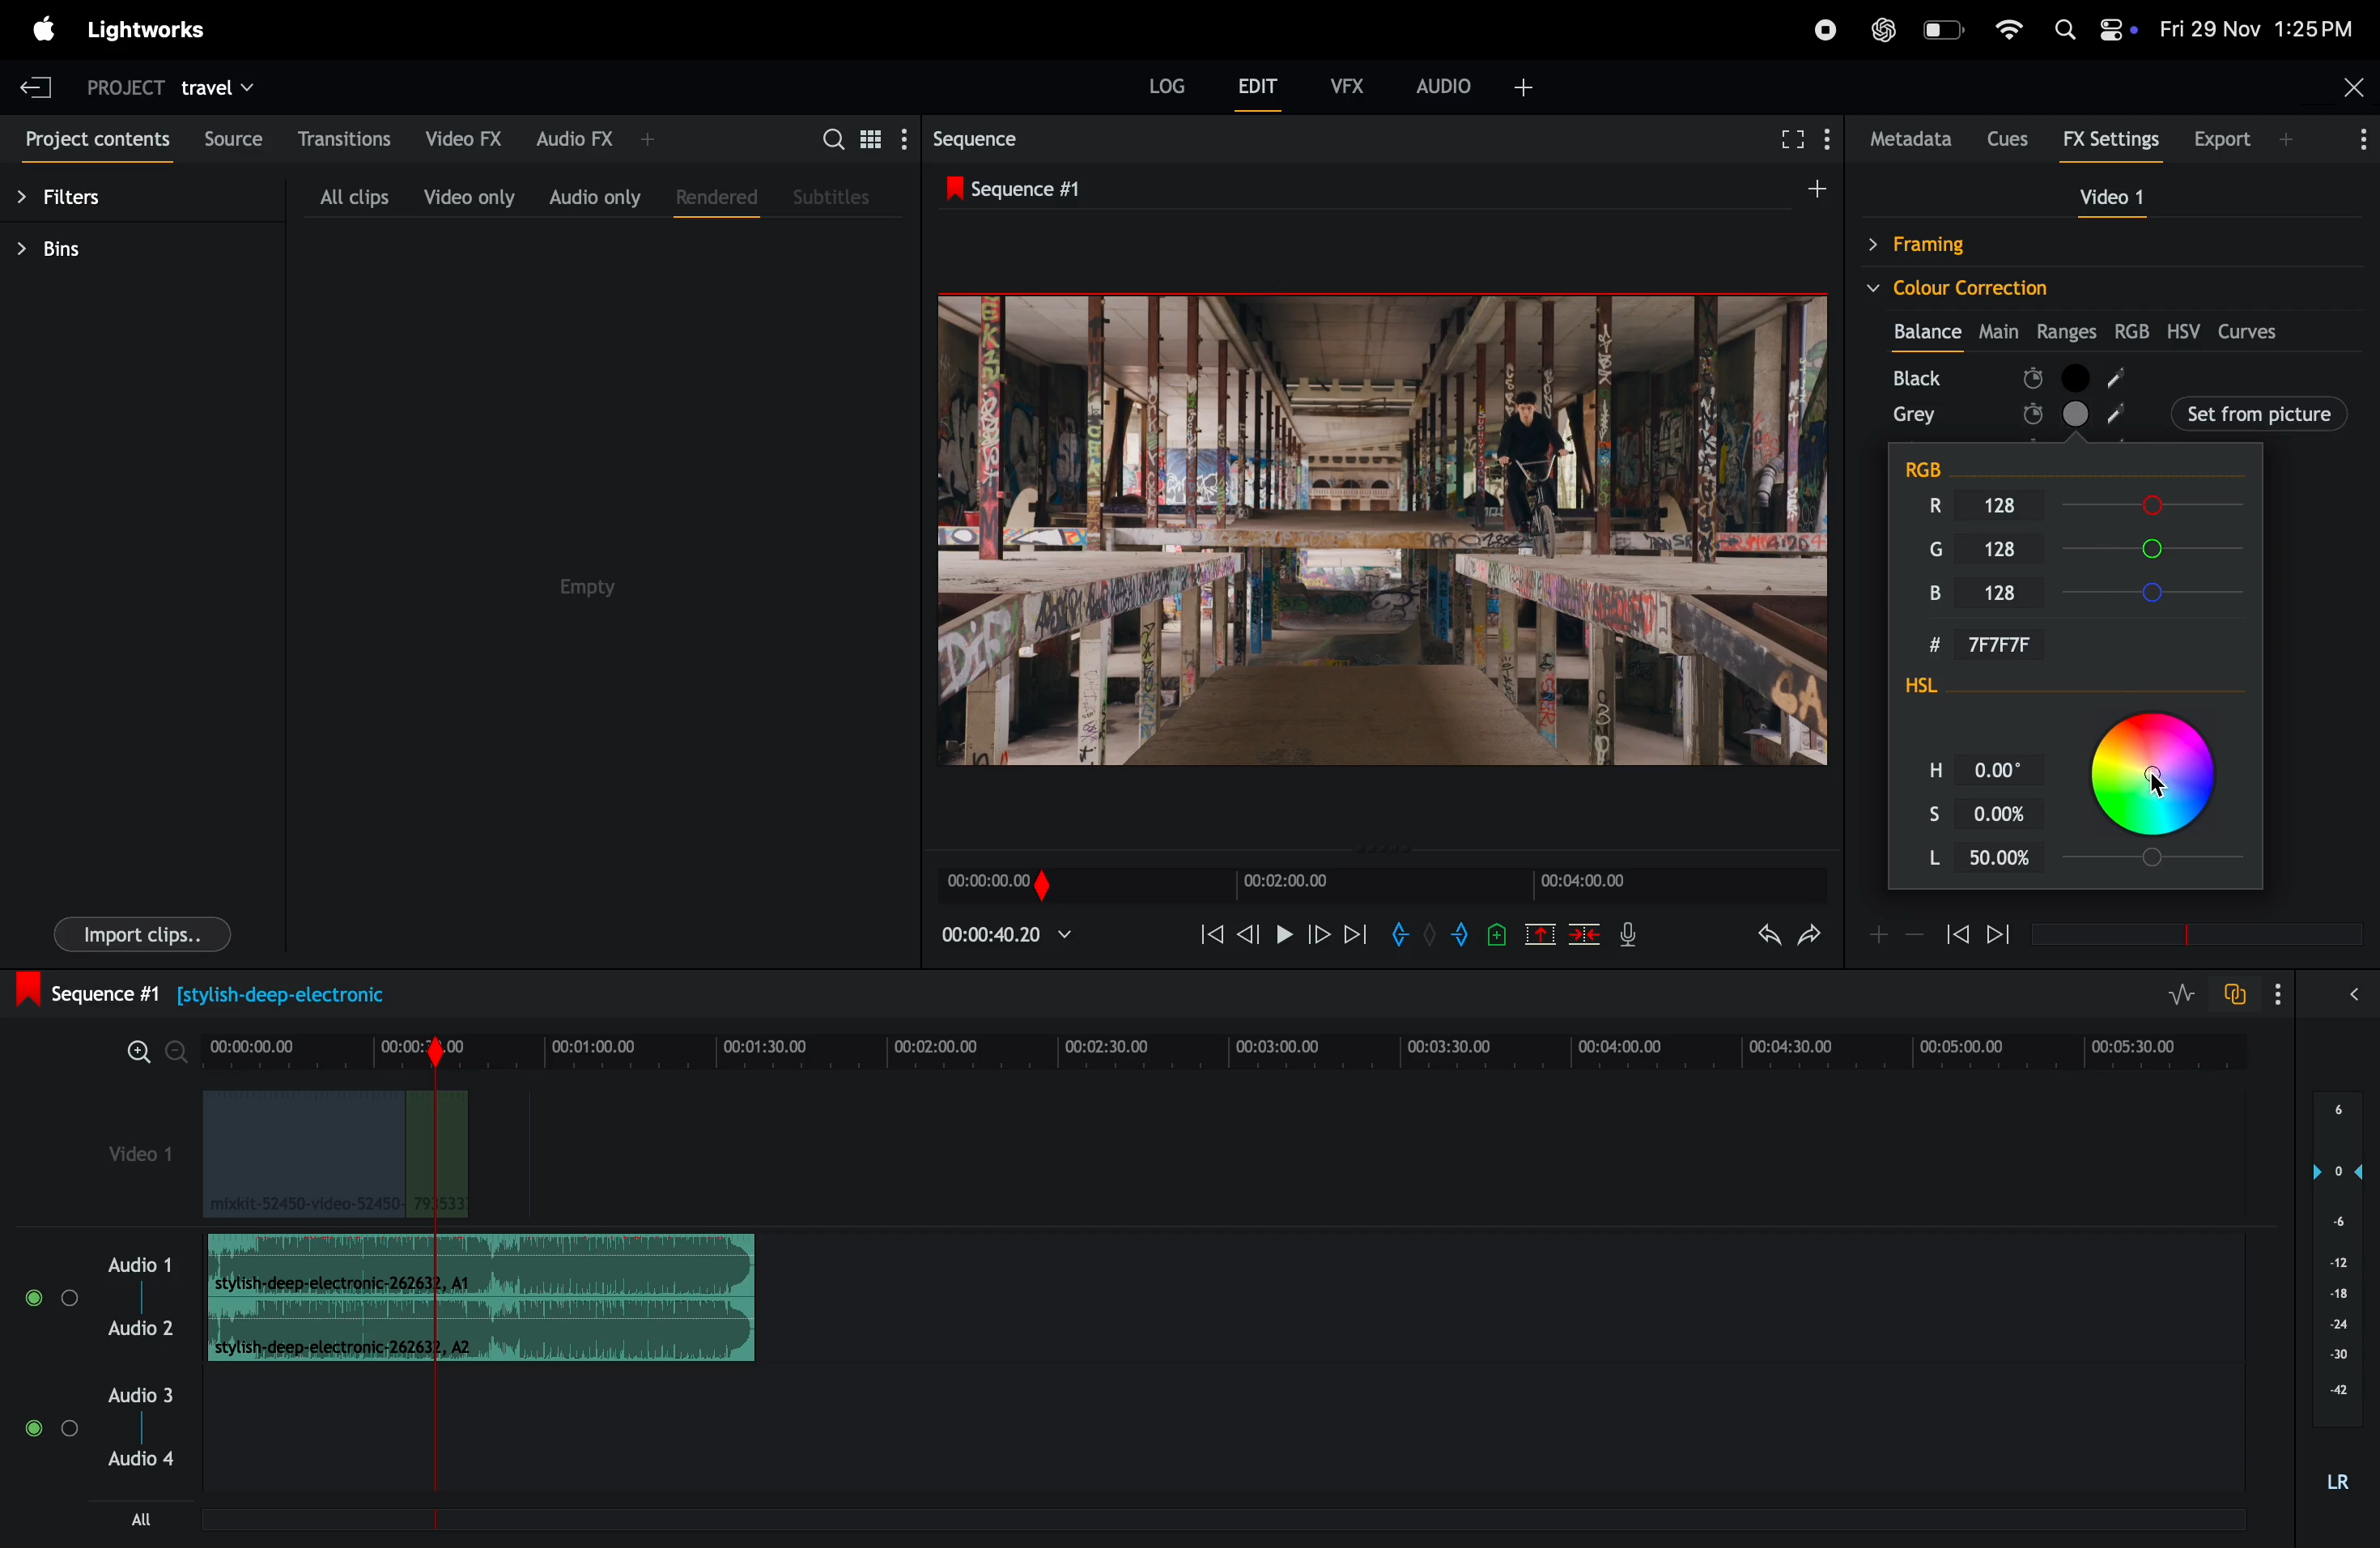  I want to click on curves, so click(2254, 332).